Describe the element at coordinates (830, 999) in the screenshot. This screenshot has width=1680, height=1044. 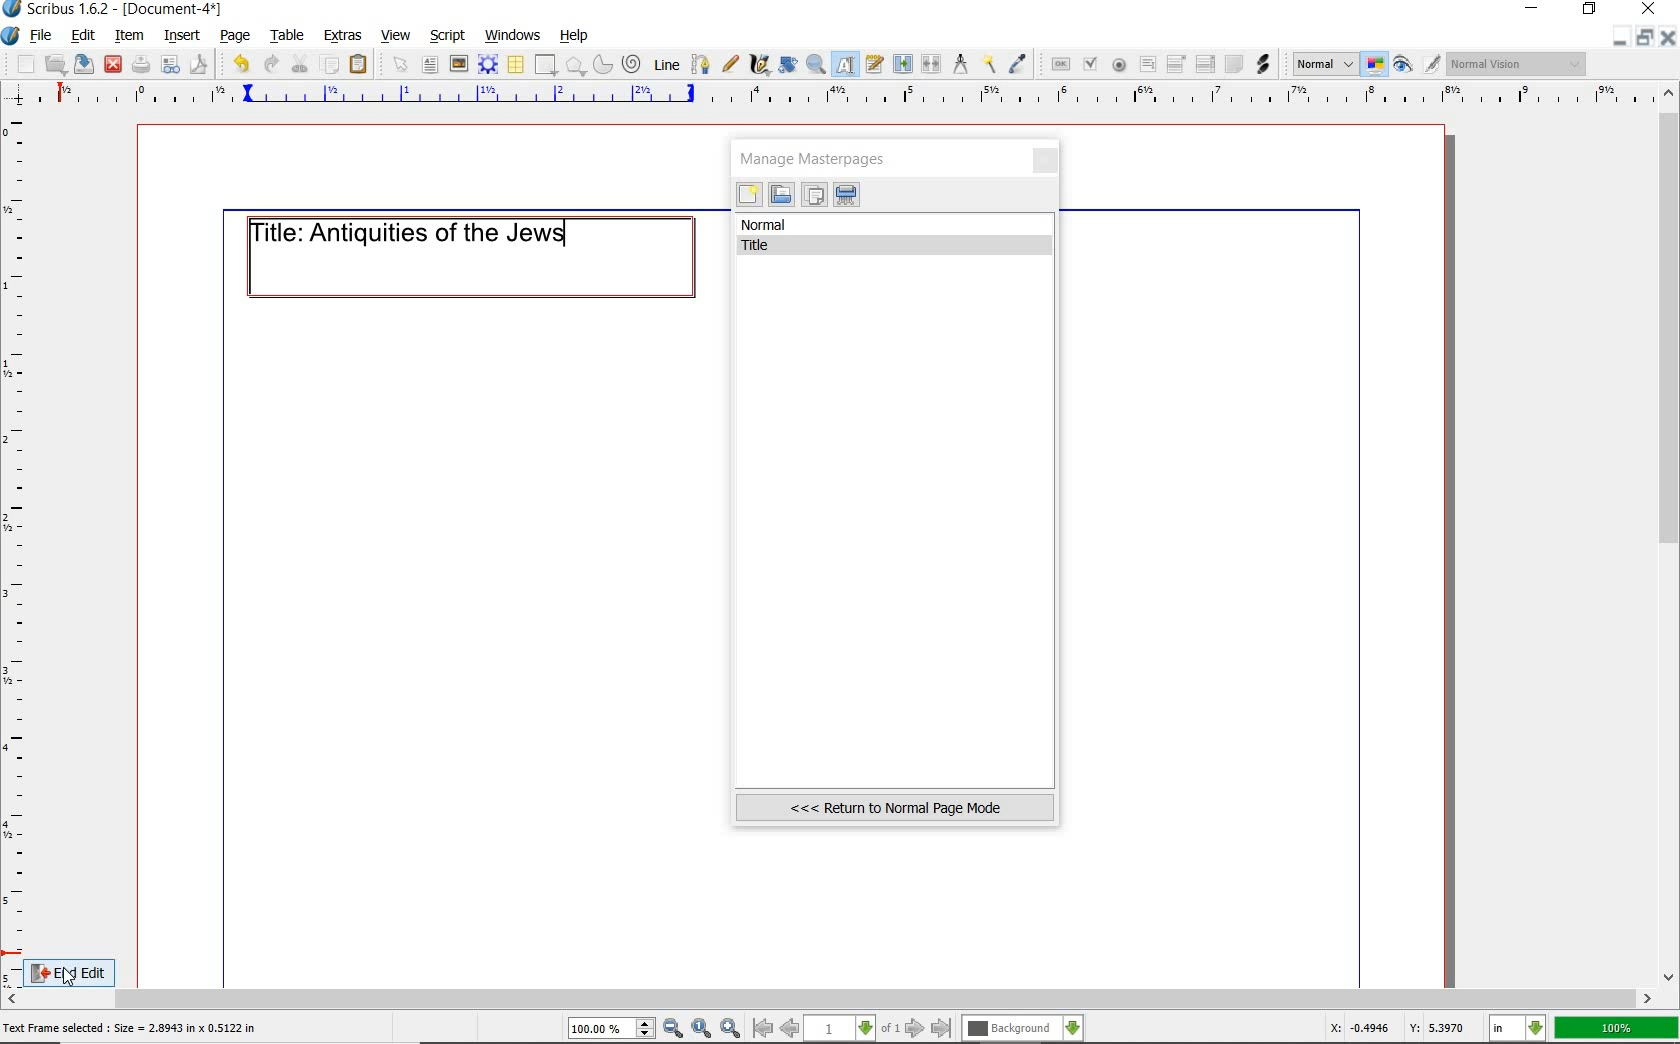
I see `scrollbar` at that location.